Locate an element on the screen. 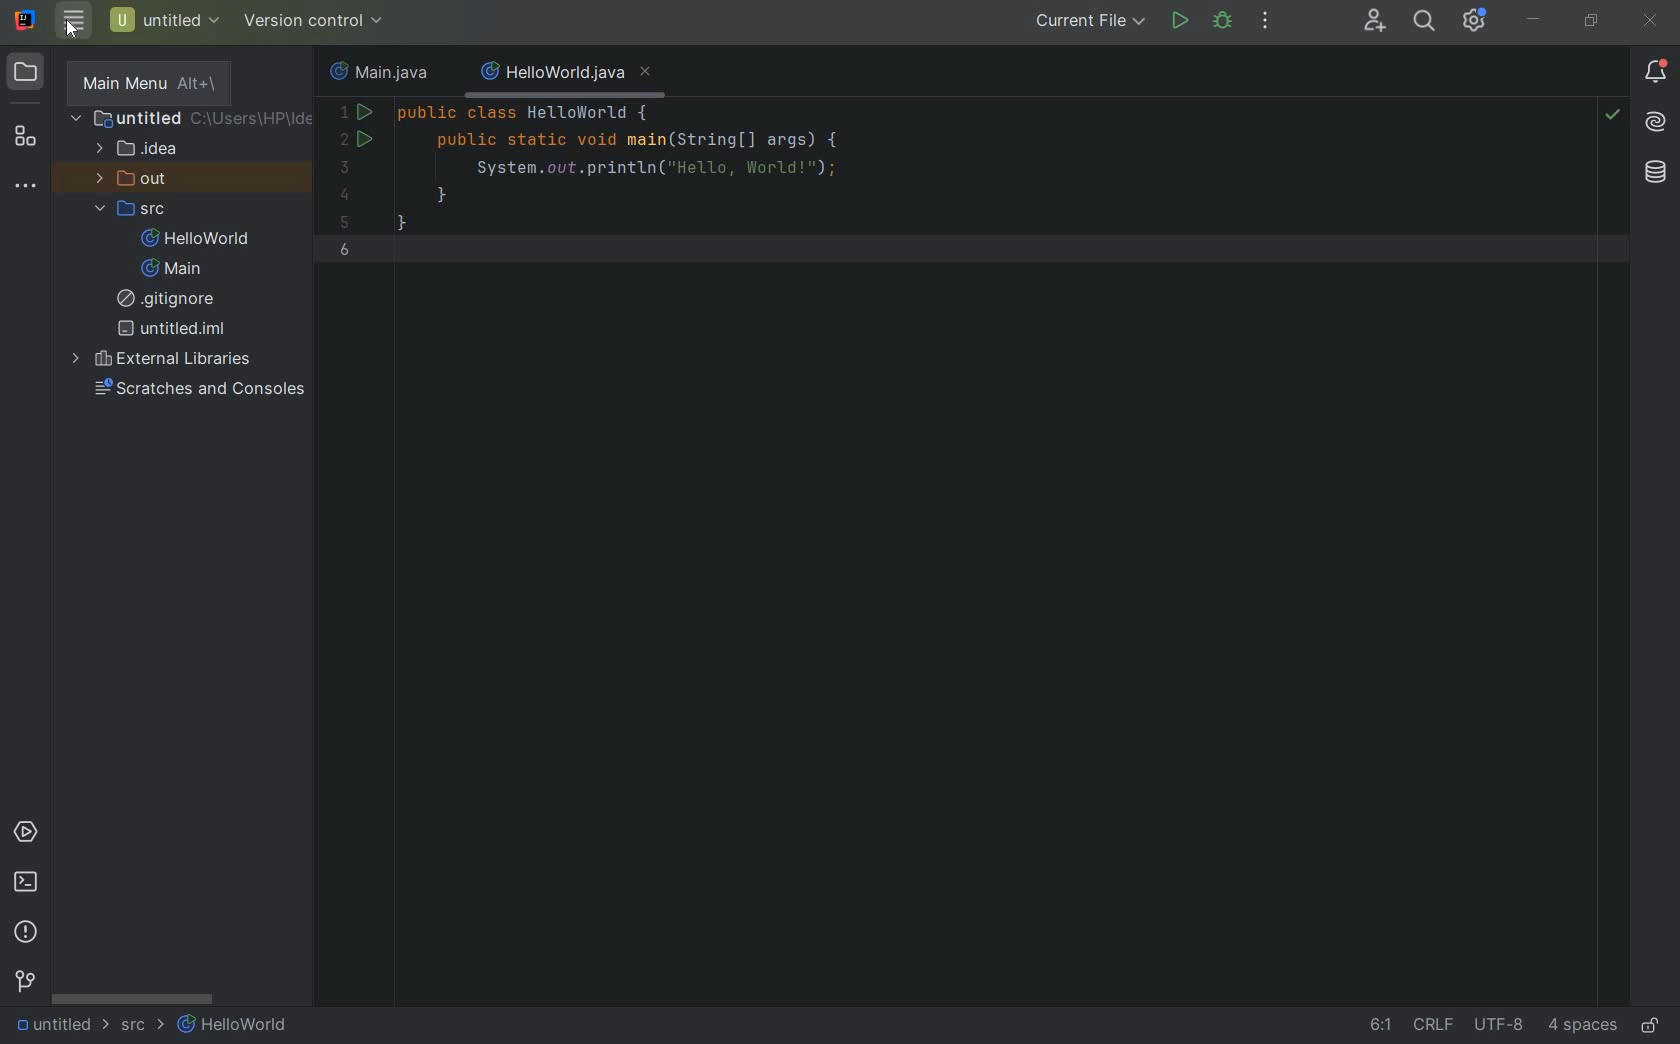 The height and width of the screenshot is (1044, 1680). Pointer is located at coordinates (74, 38).